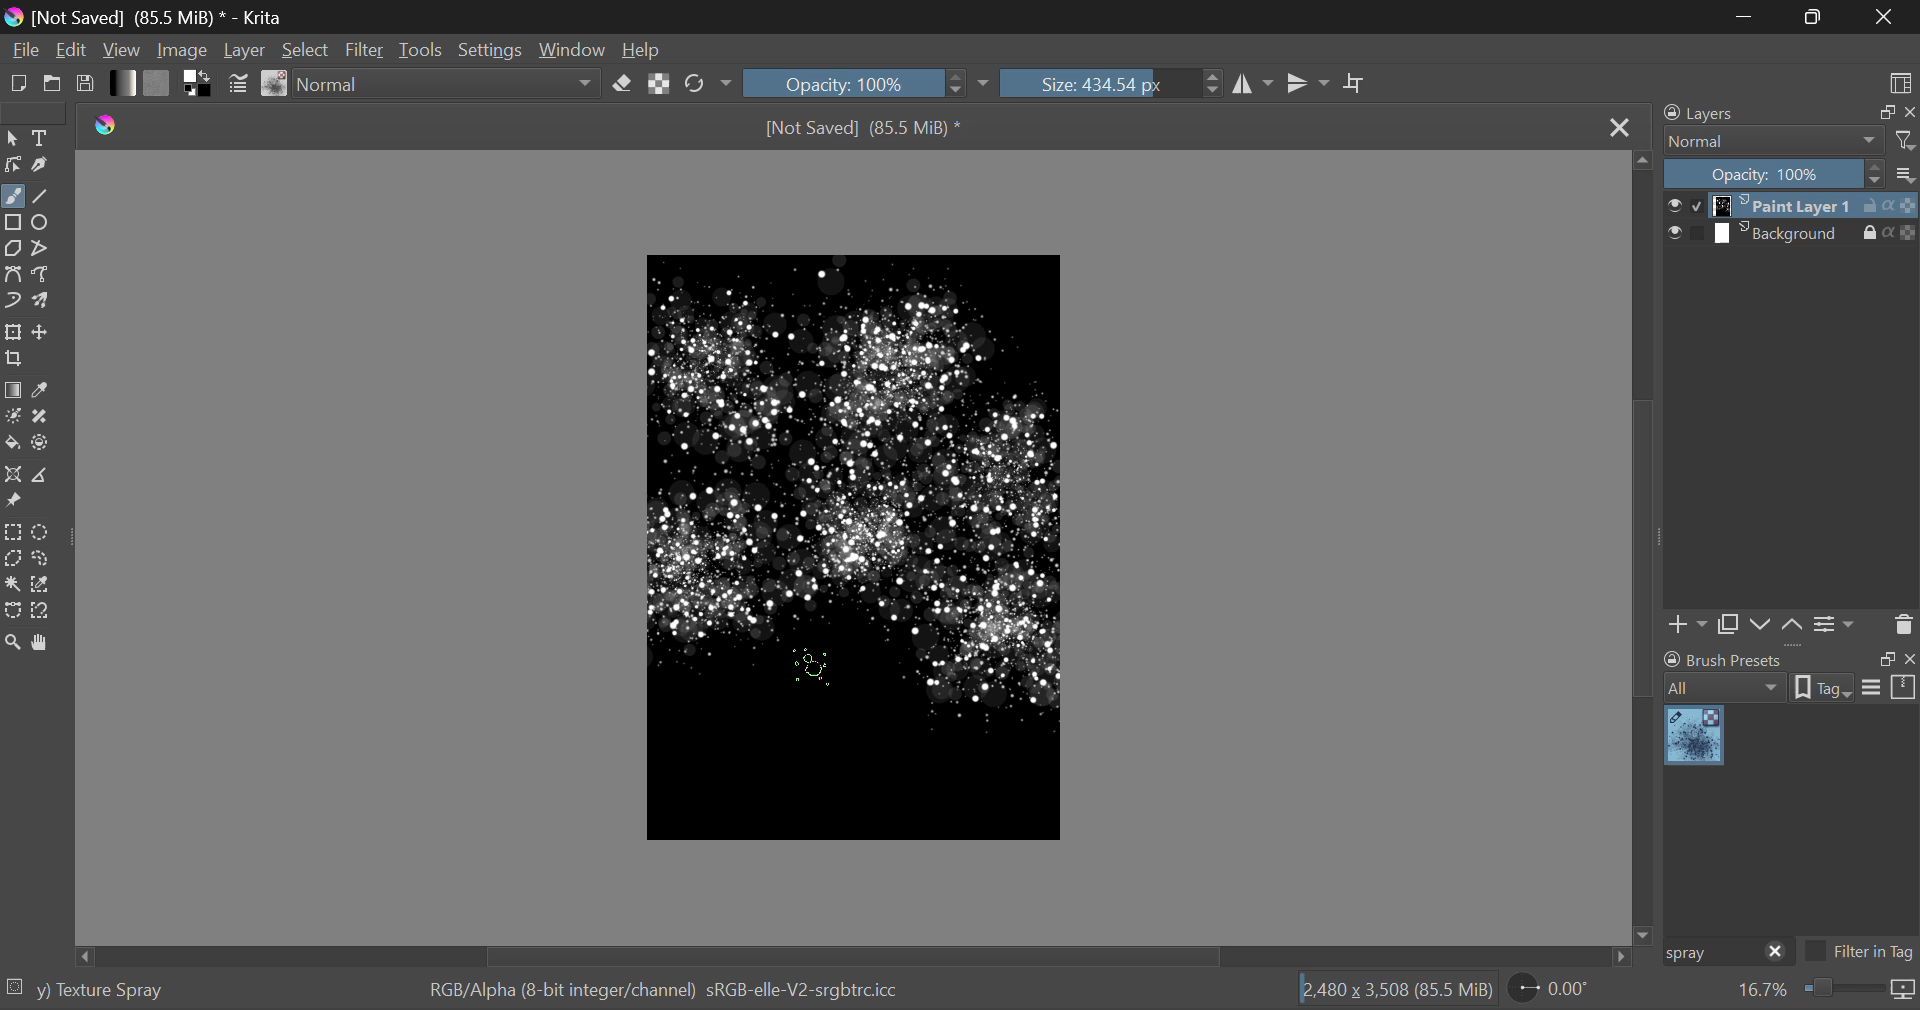  What do you see at coordinates (12, 582) in the screenshot?
I see `Continuous Fill` at bounding box center [12, 582].